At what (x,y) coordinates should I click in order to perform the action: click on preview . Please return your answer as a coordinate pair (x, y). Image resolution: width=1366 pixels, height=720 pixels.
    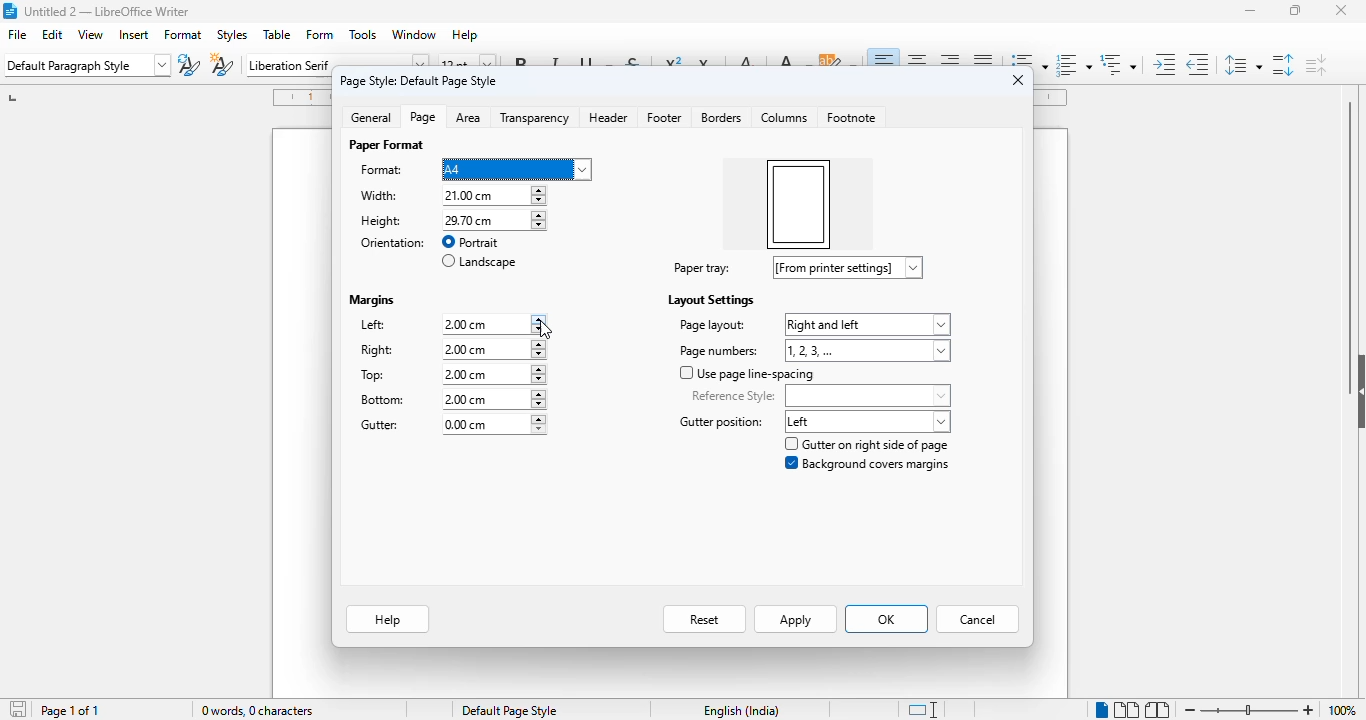
    Looking at the image, I should click on (798, 205).